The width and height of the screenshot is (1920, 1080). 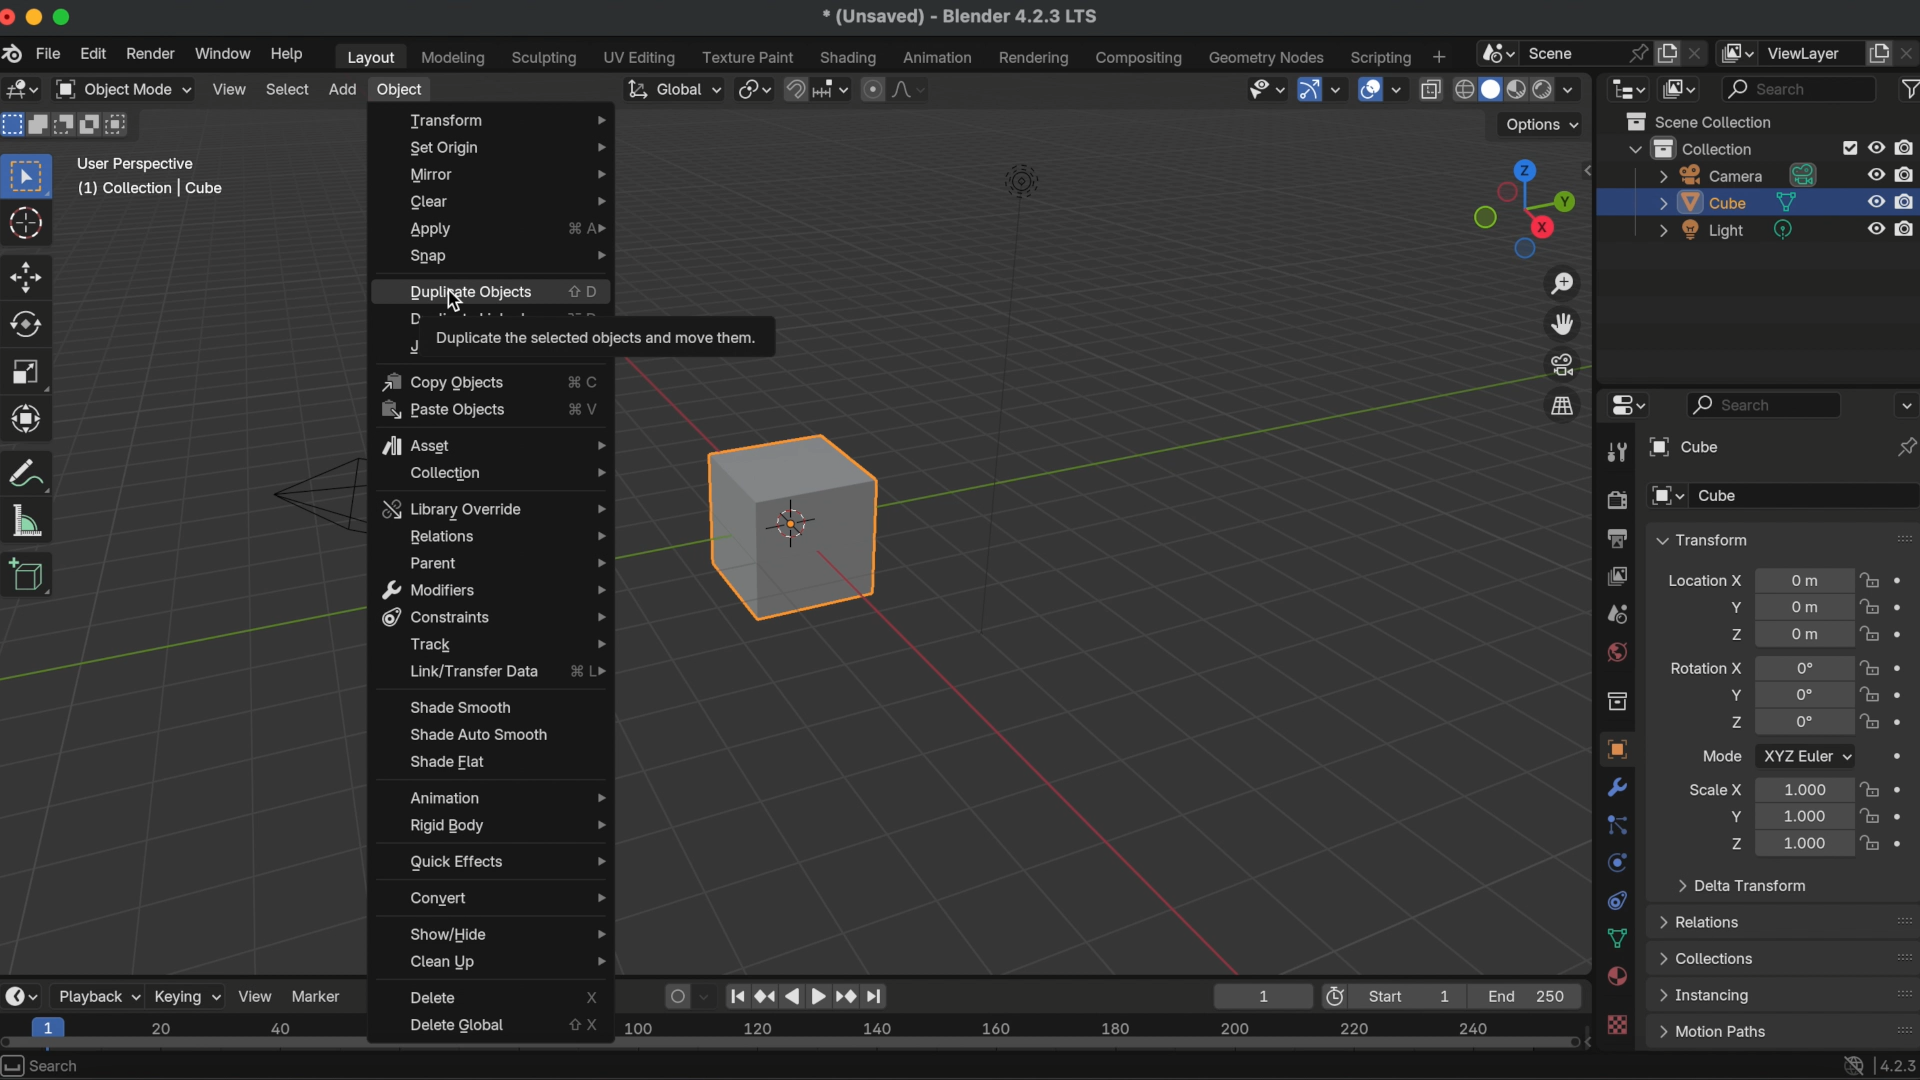 What do you see at coordinates (1628, 87) in the screenshot?
I see `editor type` at bounding box center [1628, 87].